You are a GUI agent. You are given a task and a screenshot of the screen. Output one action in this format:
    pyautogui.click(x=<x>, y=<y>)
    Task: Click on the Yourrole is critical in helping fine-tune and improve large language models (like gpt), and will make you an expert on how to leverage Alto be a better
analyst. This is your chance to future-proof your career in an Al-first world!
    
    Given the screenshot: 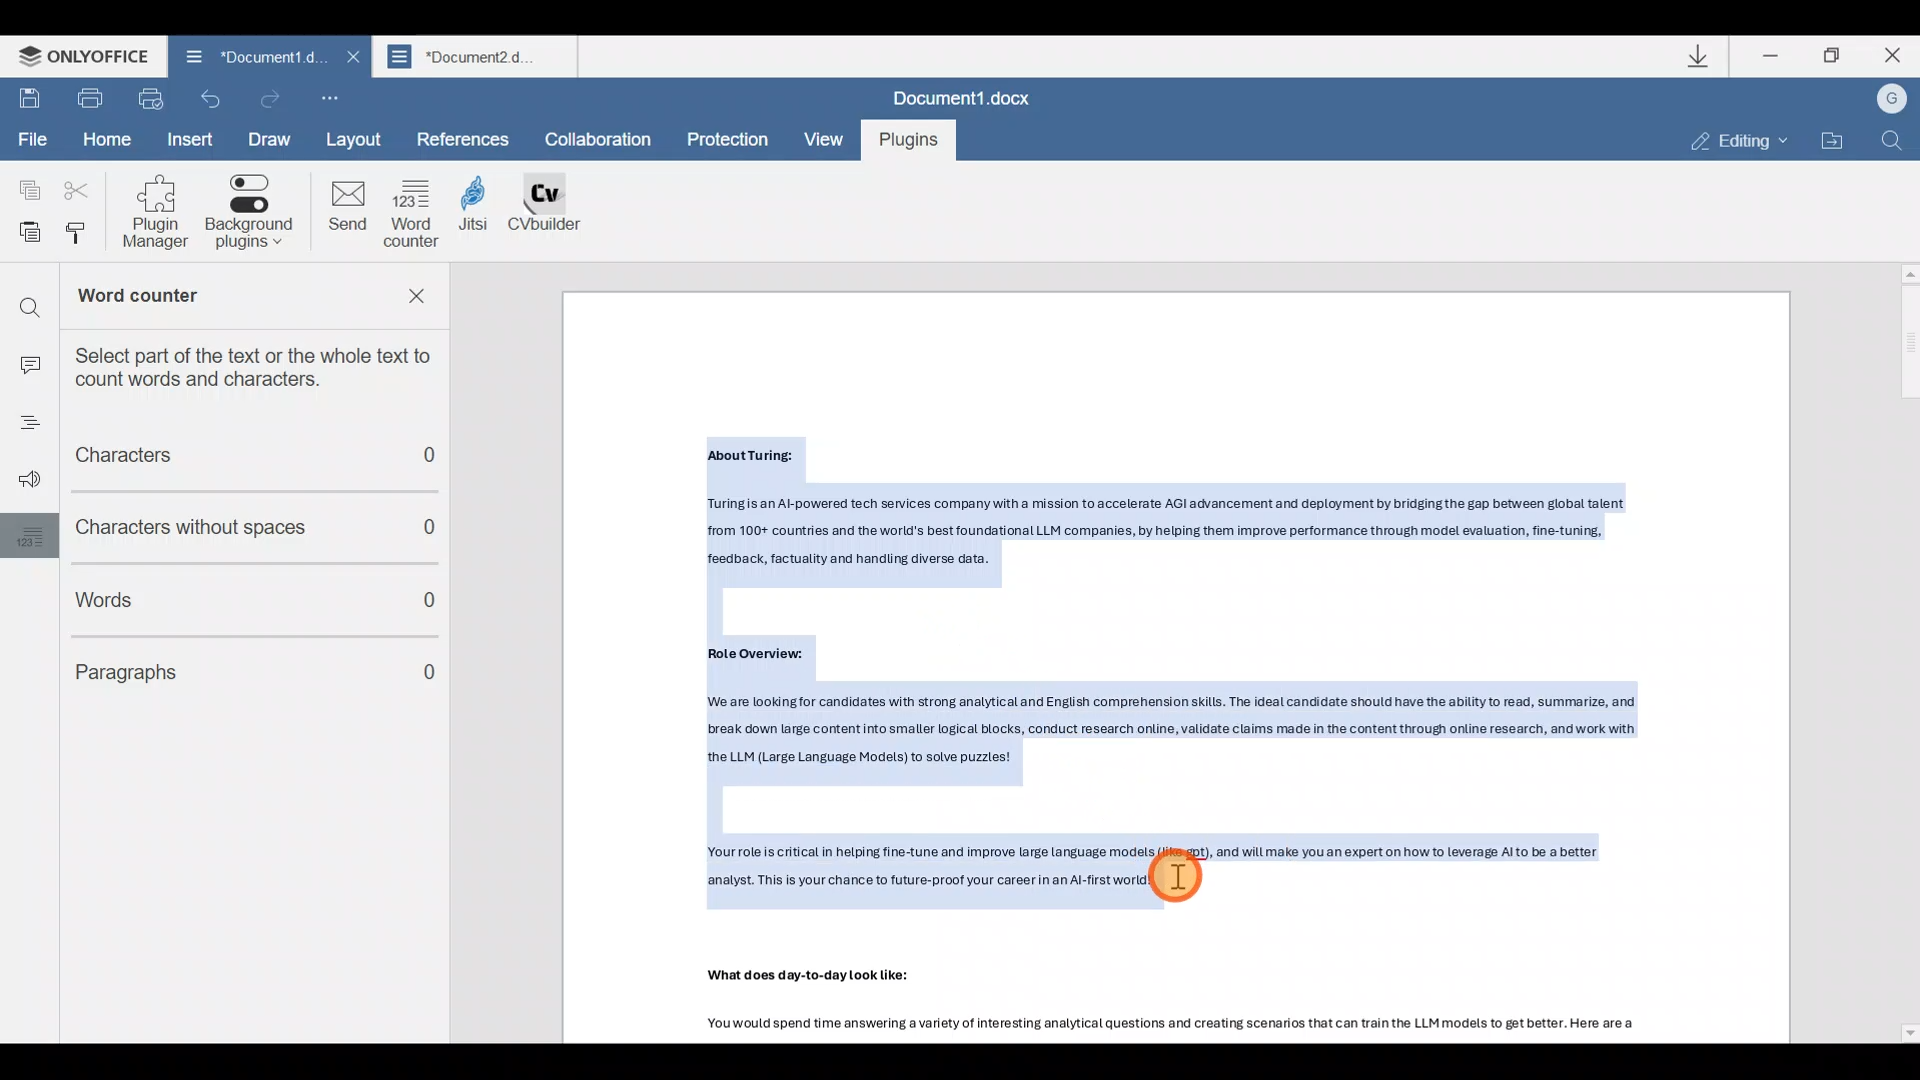 What is the action you would take?
    pyautogui.click(x=1190, y=876)
    